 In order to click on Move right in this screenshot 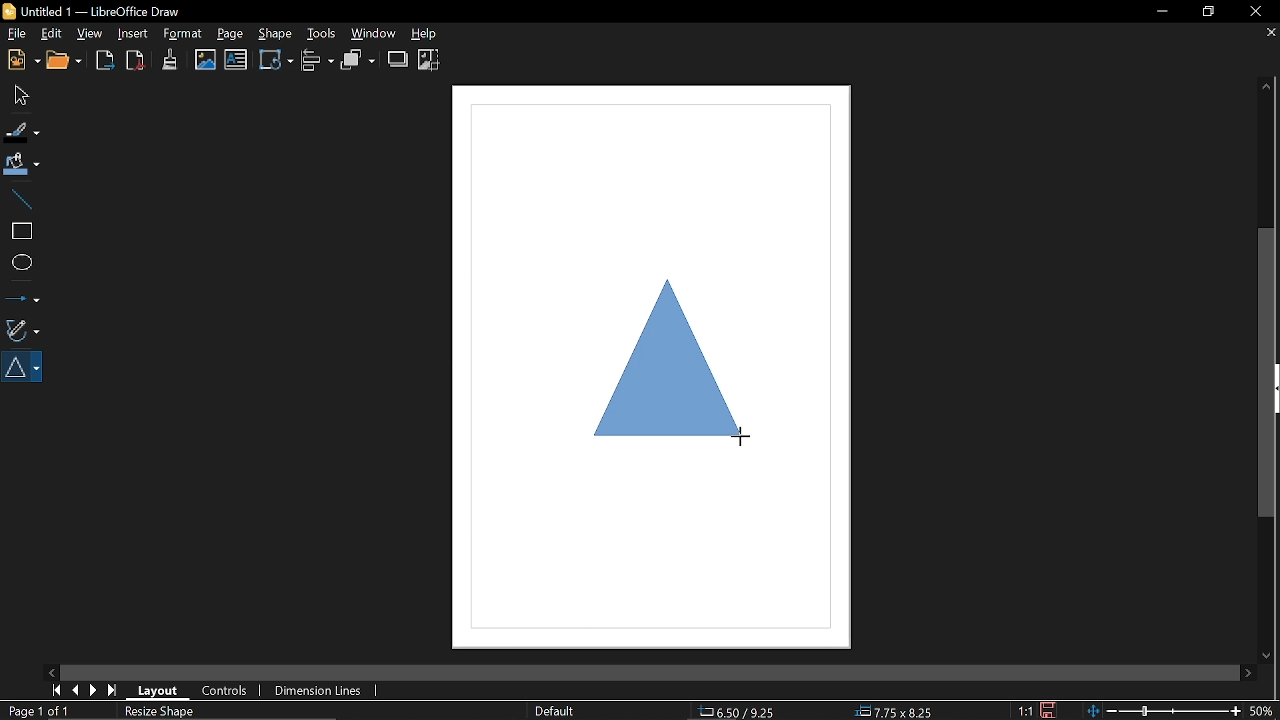, I will do `click(1248, 673)`.